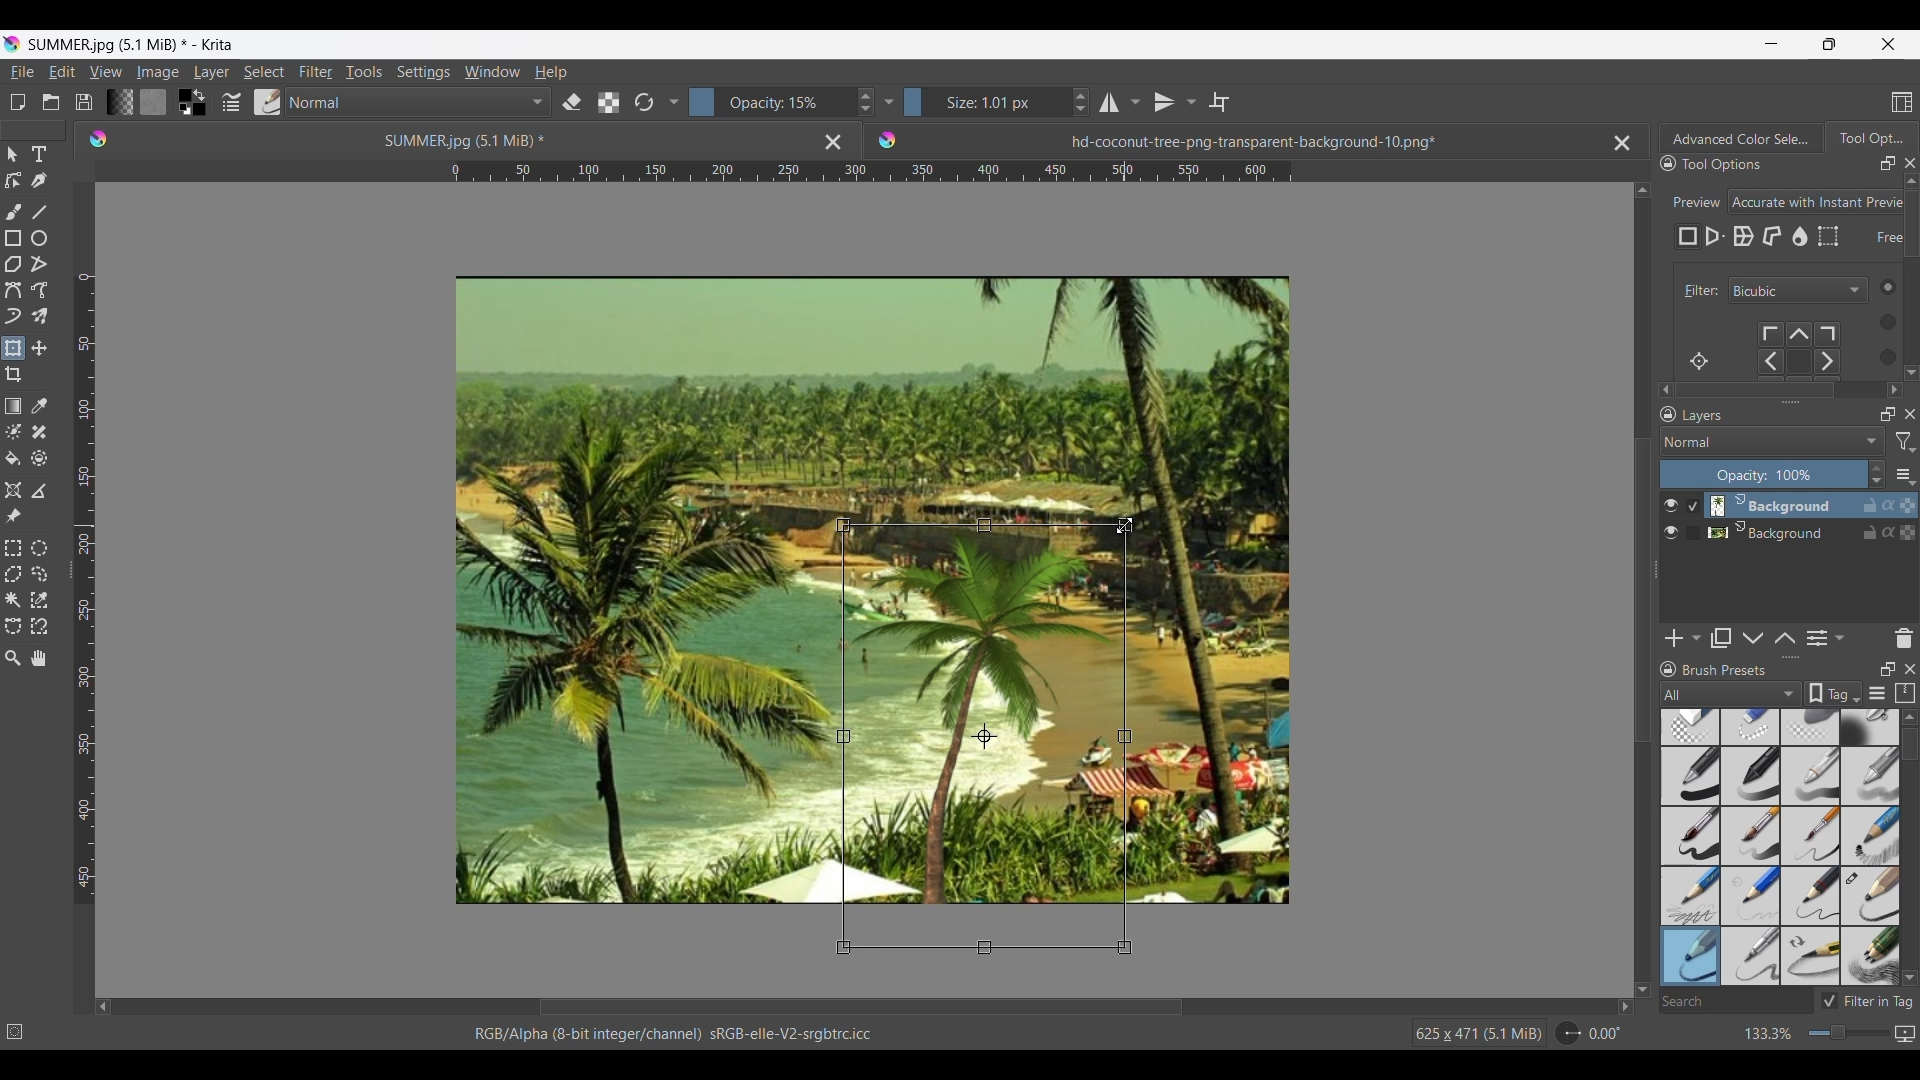  What do you see at coordinates (1840, 638) in the screenshot?
I see `Edit layer property options` at bounding box center [1840, 638].